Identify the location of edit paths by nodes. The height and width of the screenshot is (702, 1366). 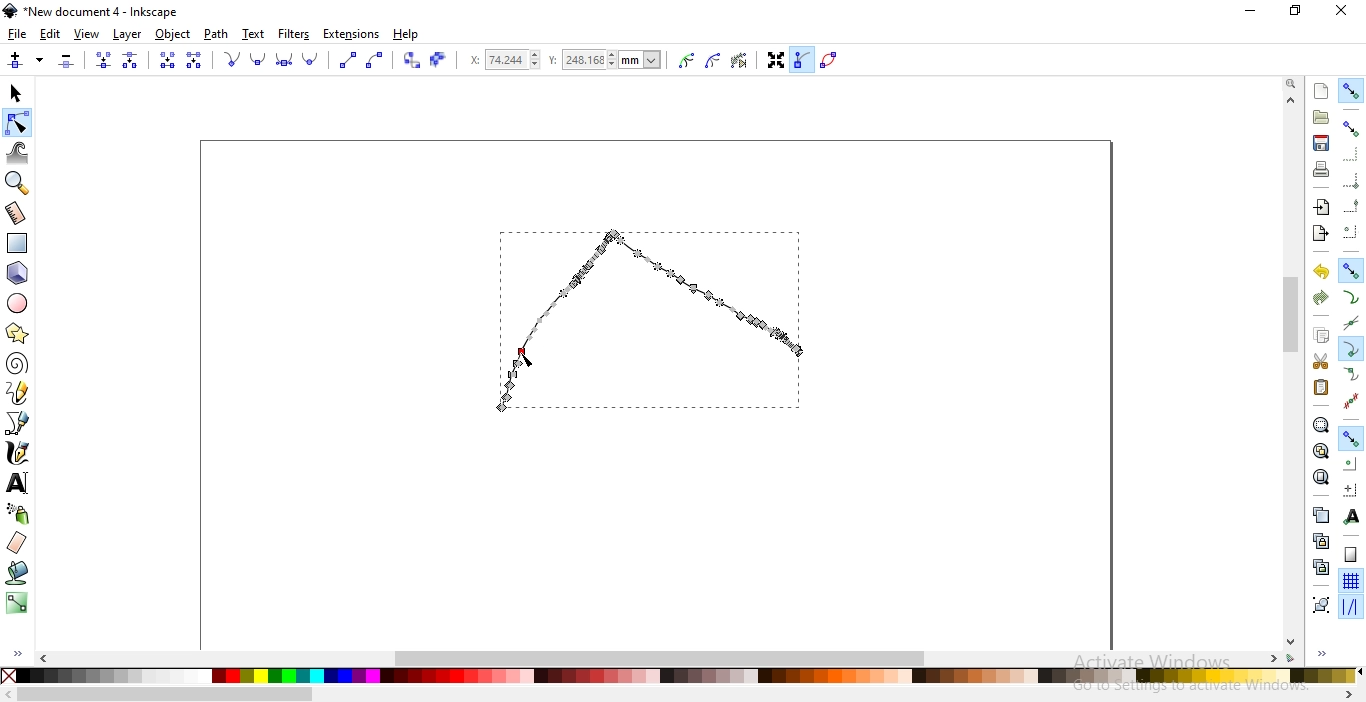
(16, 124).